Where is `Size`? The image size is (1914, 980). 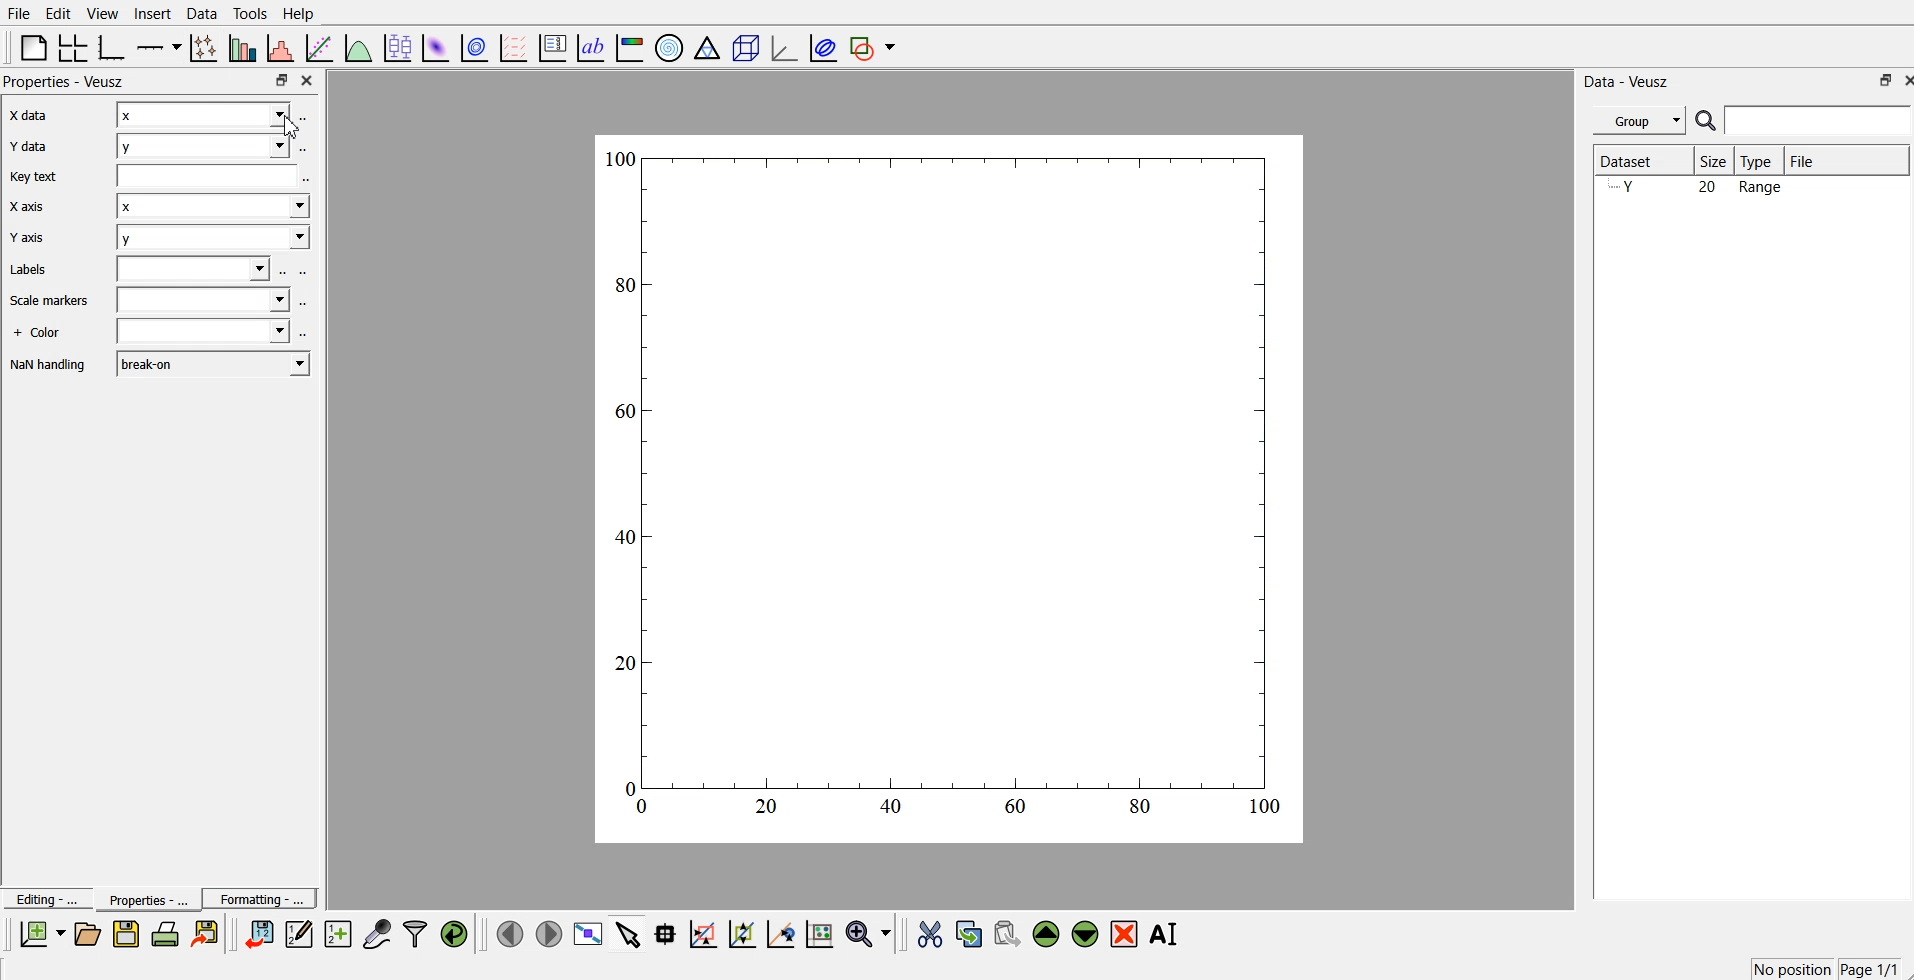
Size is located at coordinates (1715, 161).